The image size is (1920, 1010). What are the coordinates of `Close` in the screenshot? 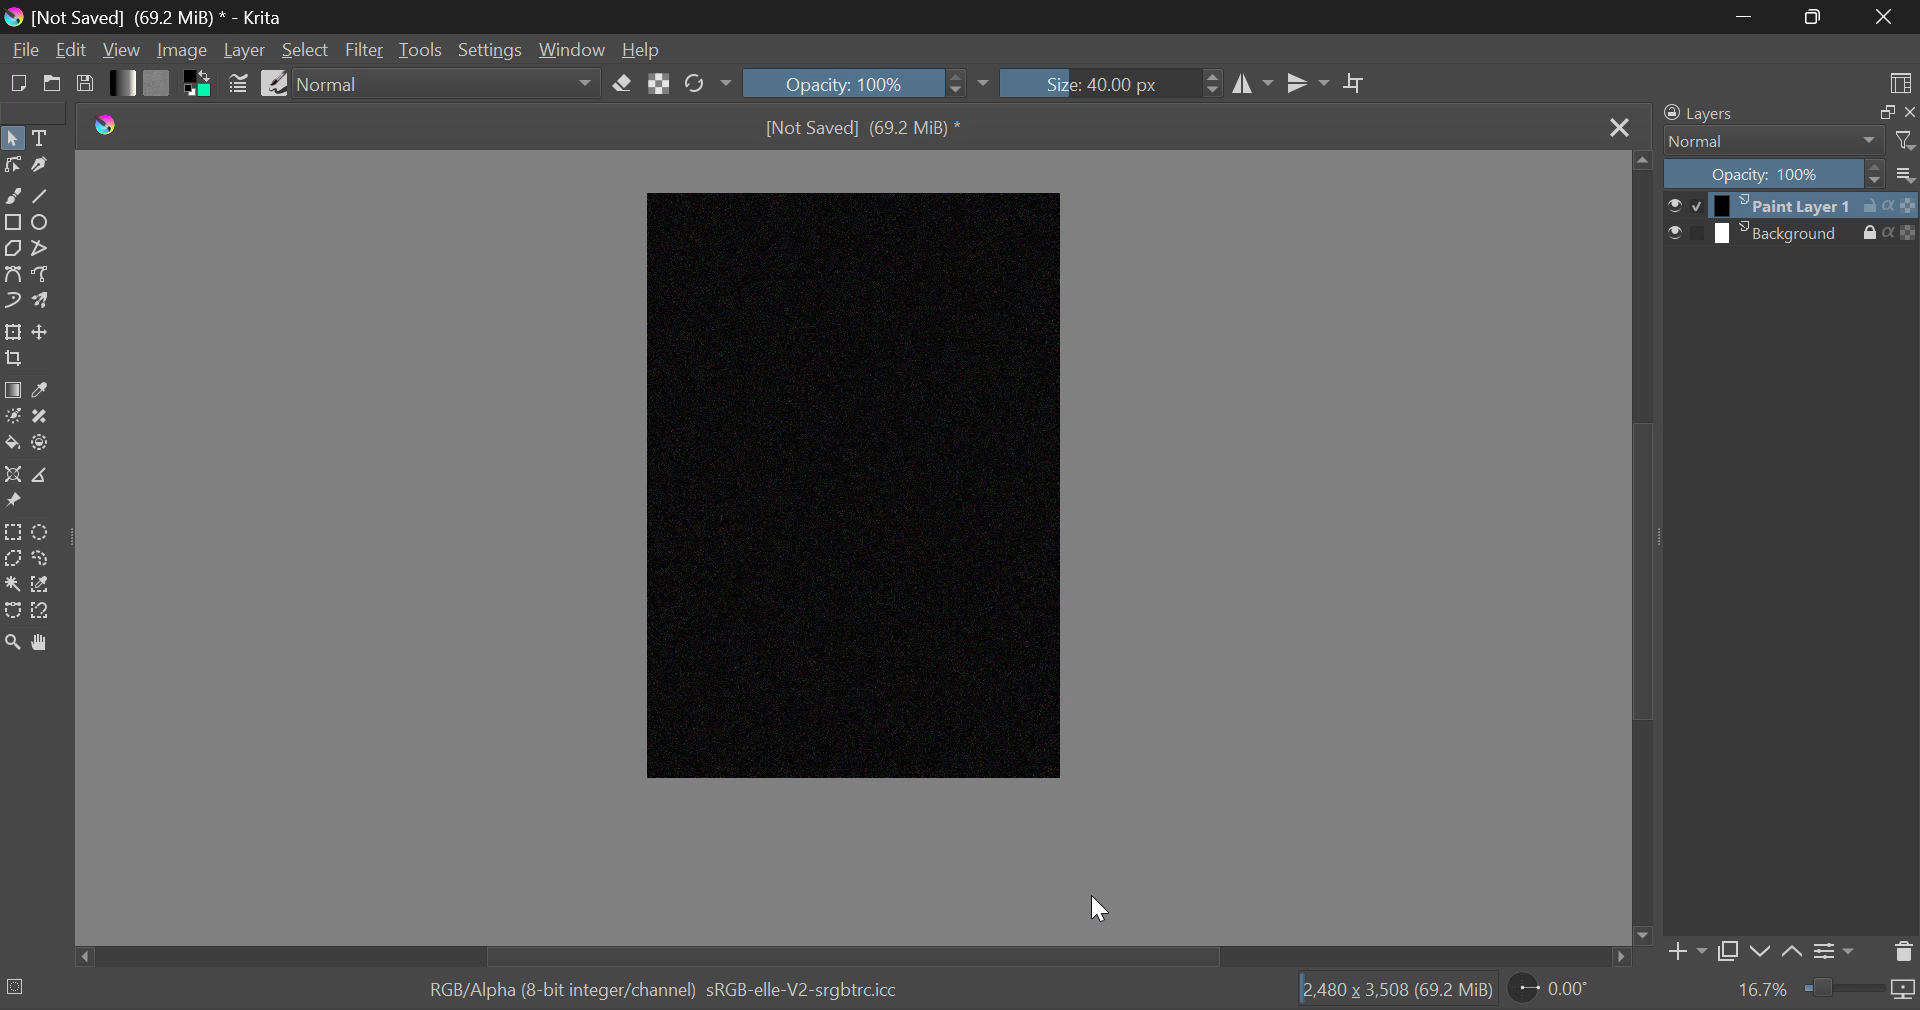 It's located at (1619, 124).